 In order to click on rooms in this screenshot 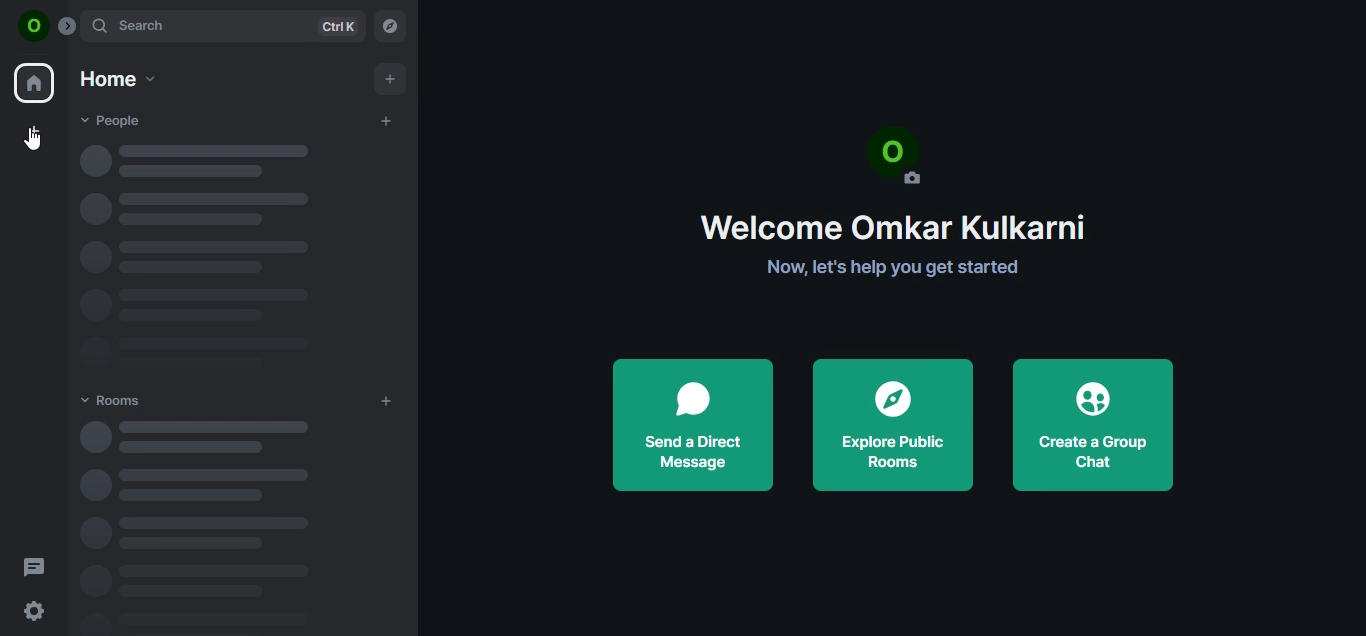, I will do `click(120, 399)`.